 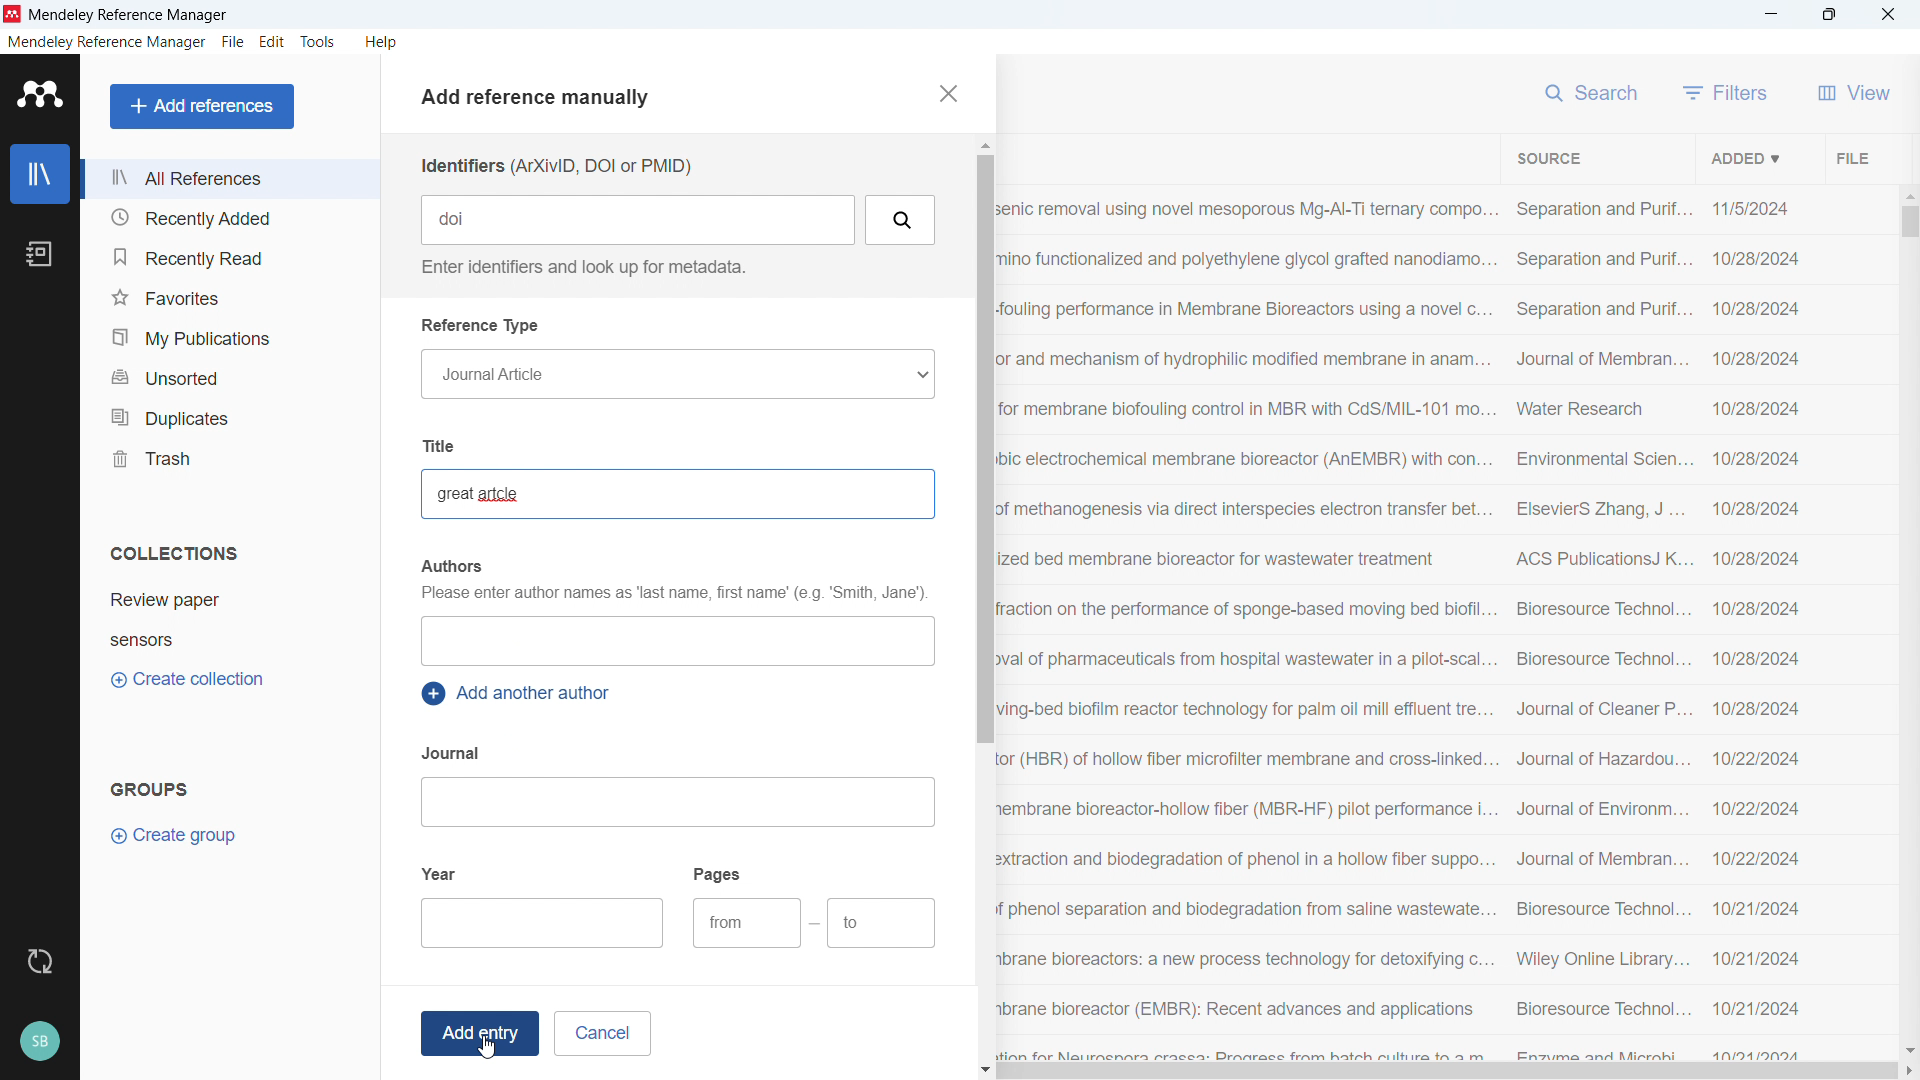 I want to click on Scroll right , so click(x=1908, y=1072).